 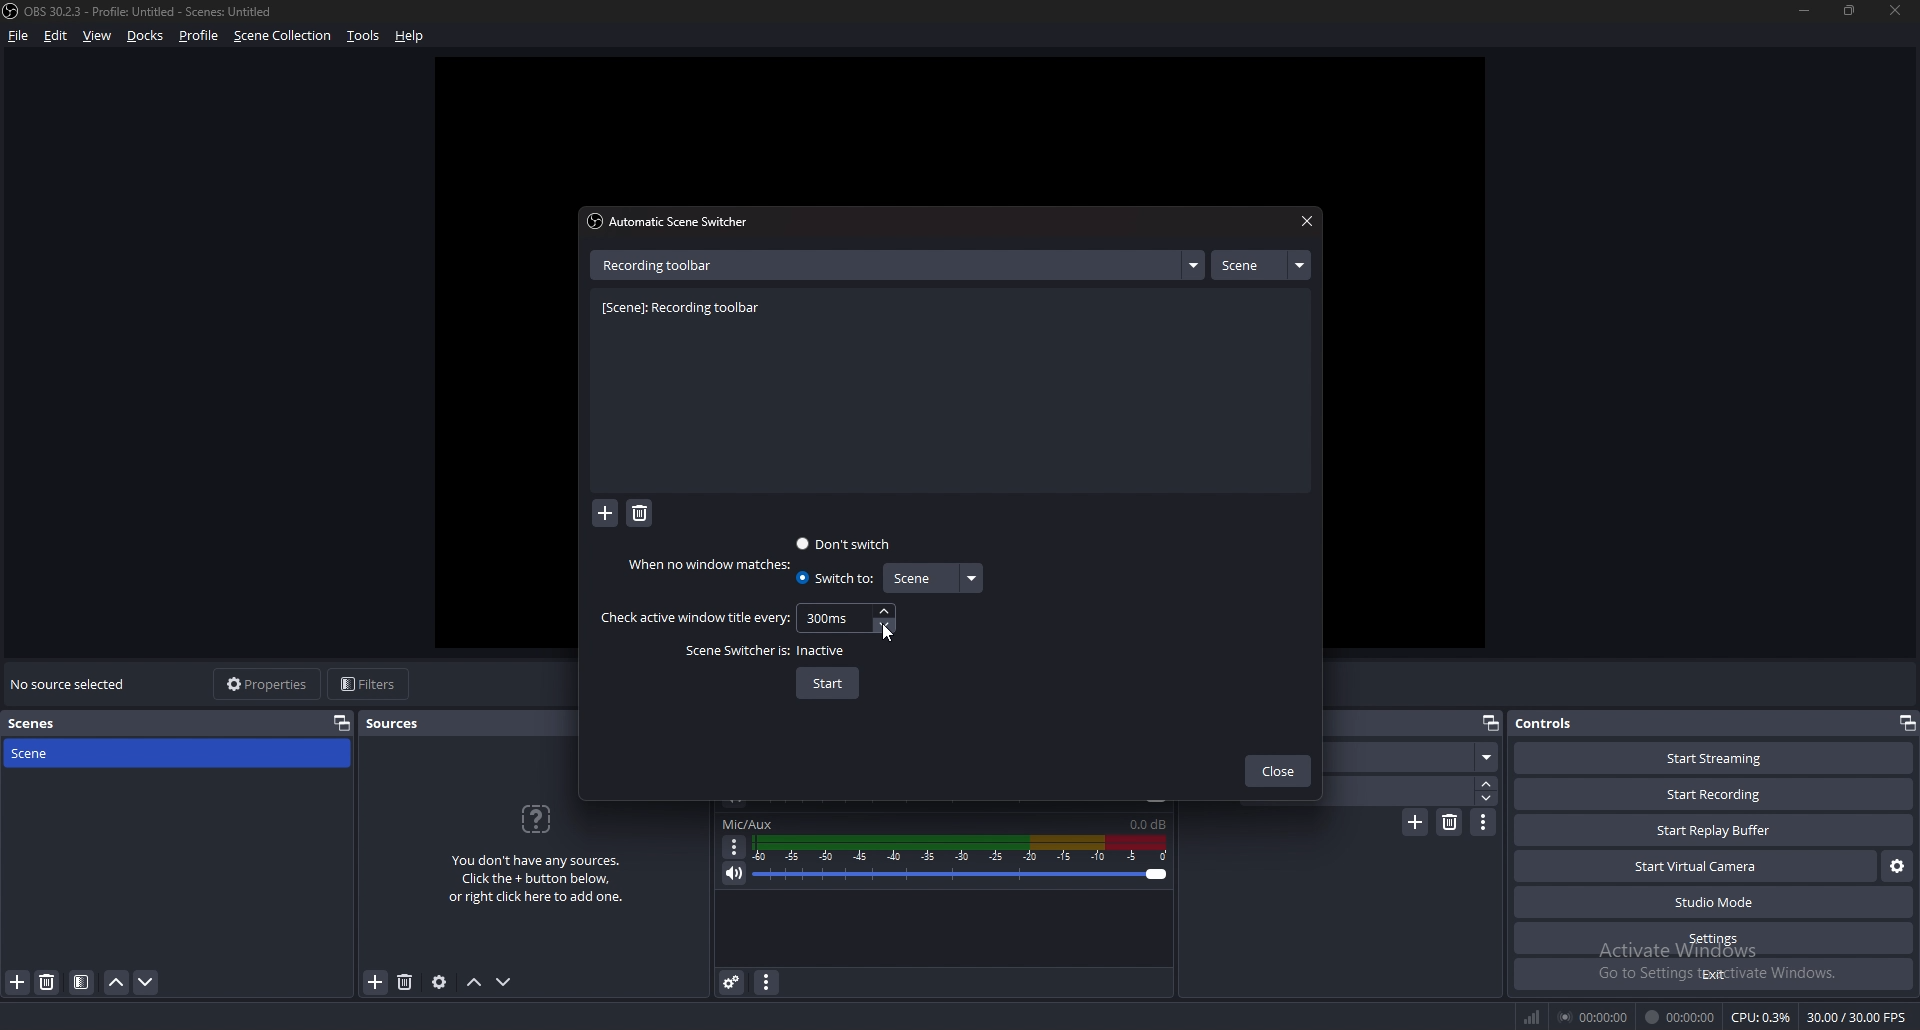 What do you see at coordinates (1716, 938) in the screenshot?
I see `settings` at bounding box center [1716, 938].